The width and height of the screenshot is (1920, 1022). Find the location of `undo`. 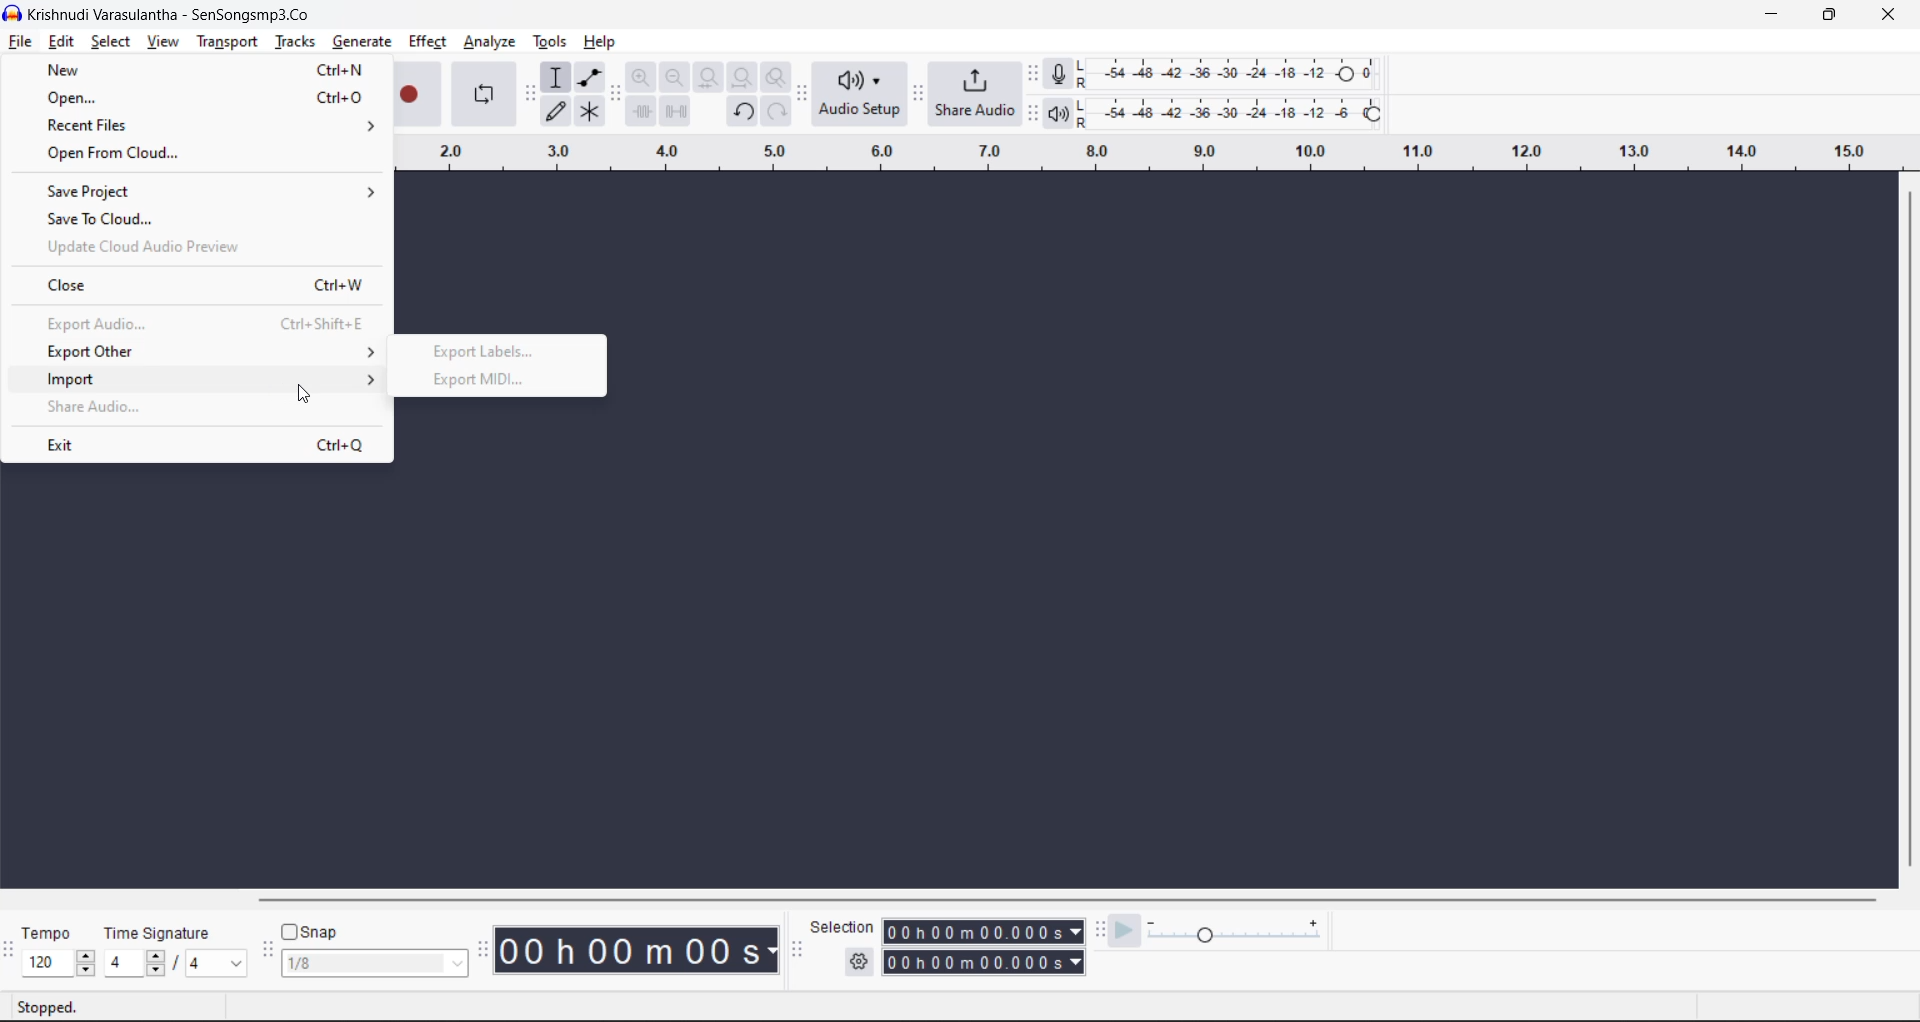

undo is located at coordinates (745, 112).